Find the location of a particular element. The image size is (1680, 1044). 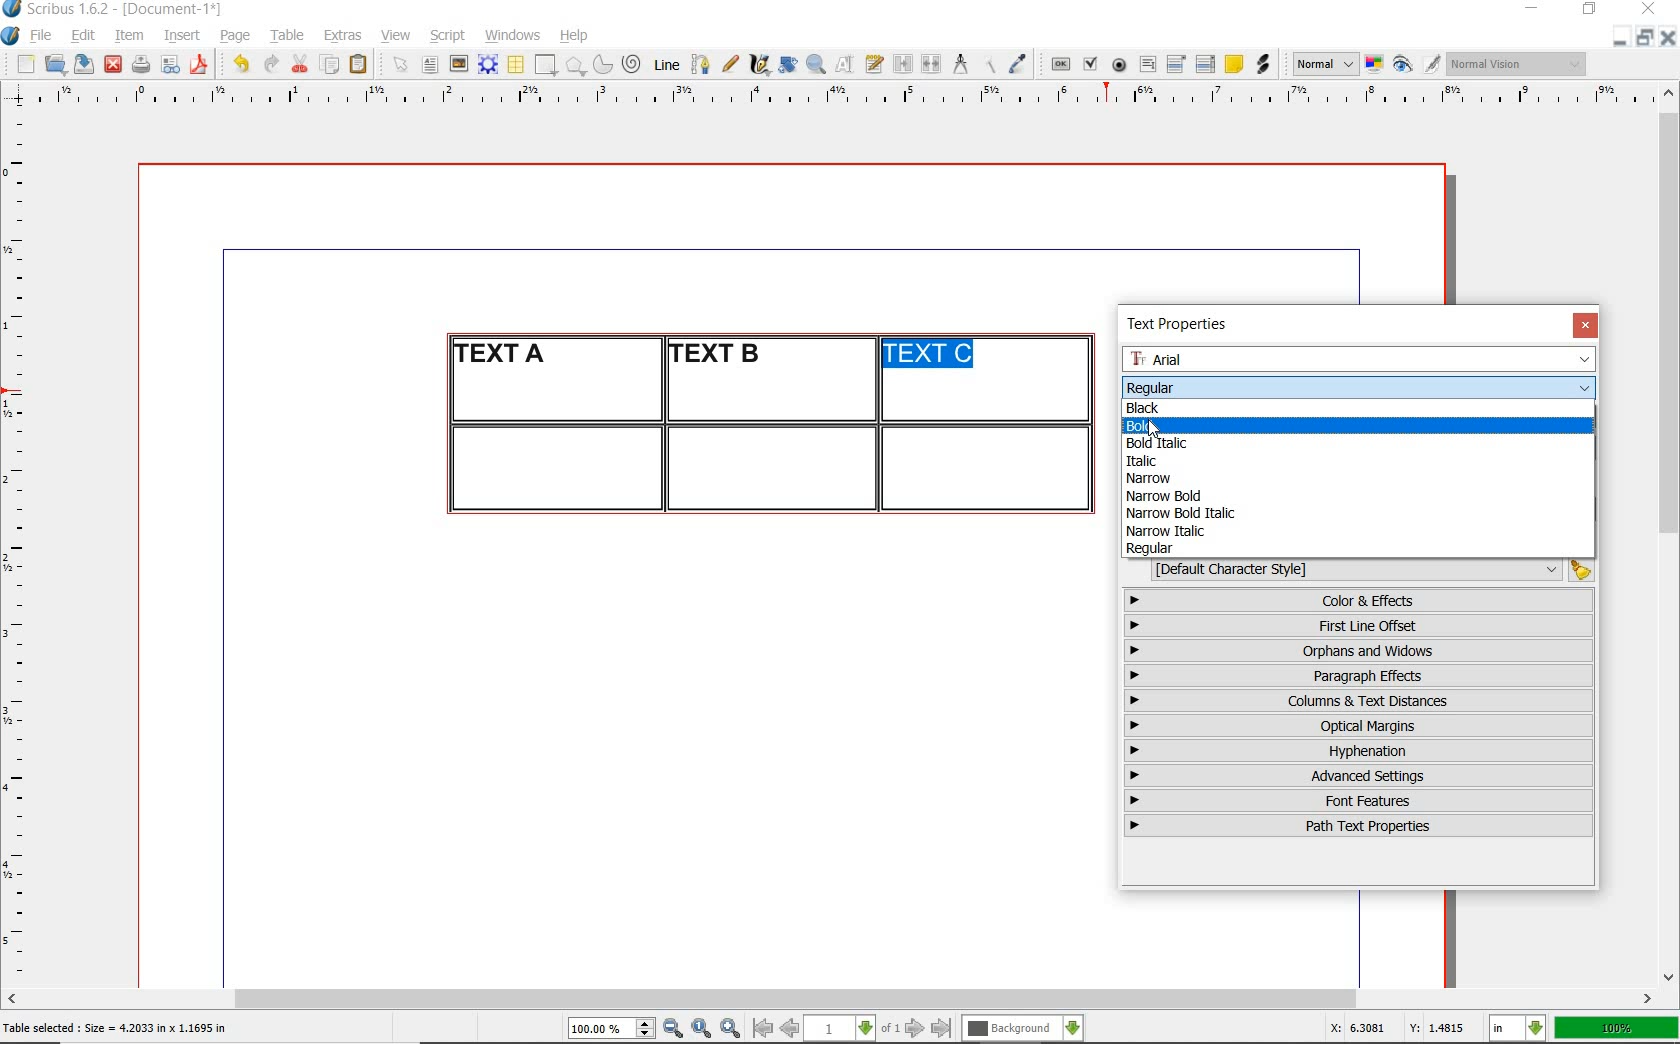

black is located at coordinates (1145, 406).